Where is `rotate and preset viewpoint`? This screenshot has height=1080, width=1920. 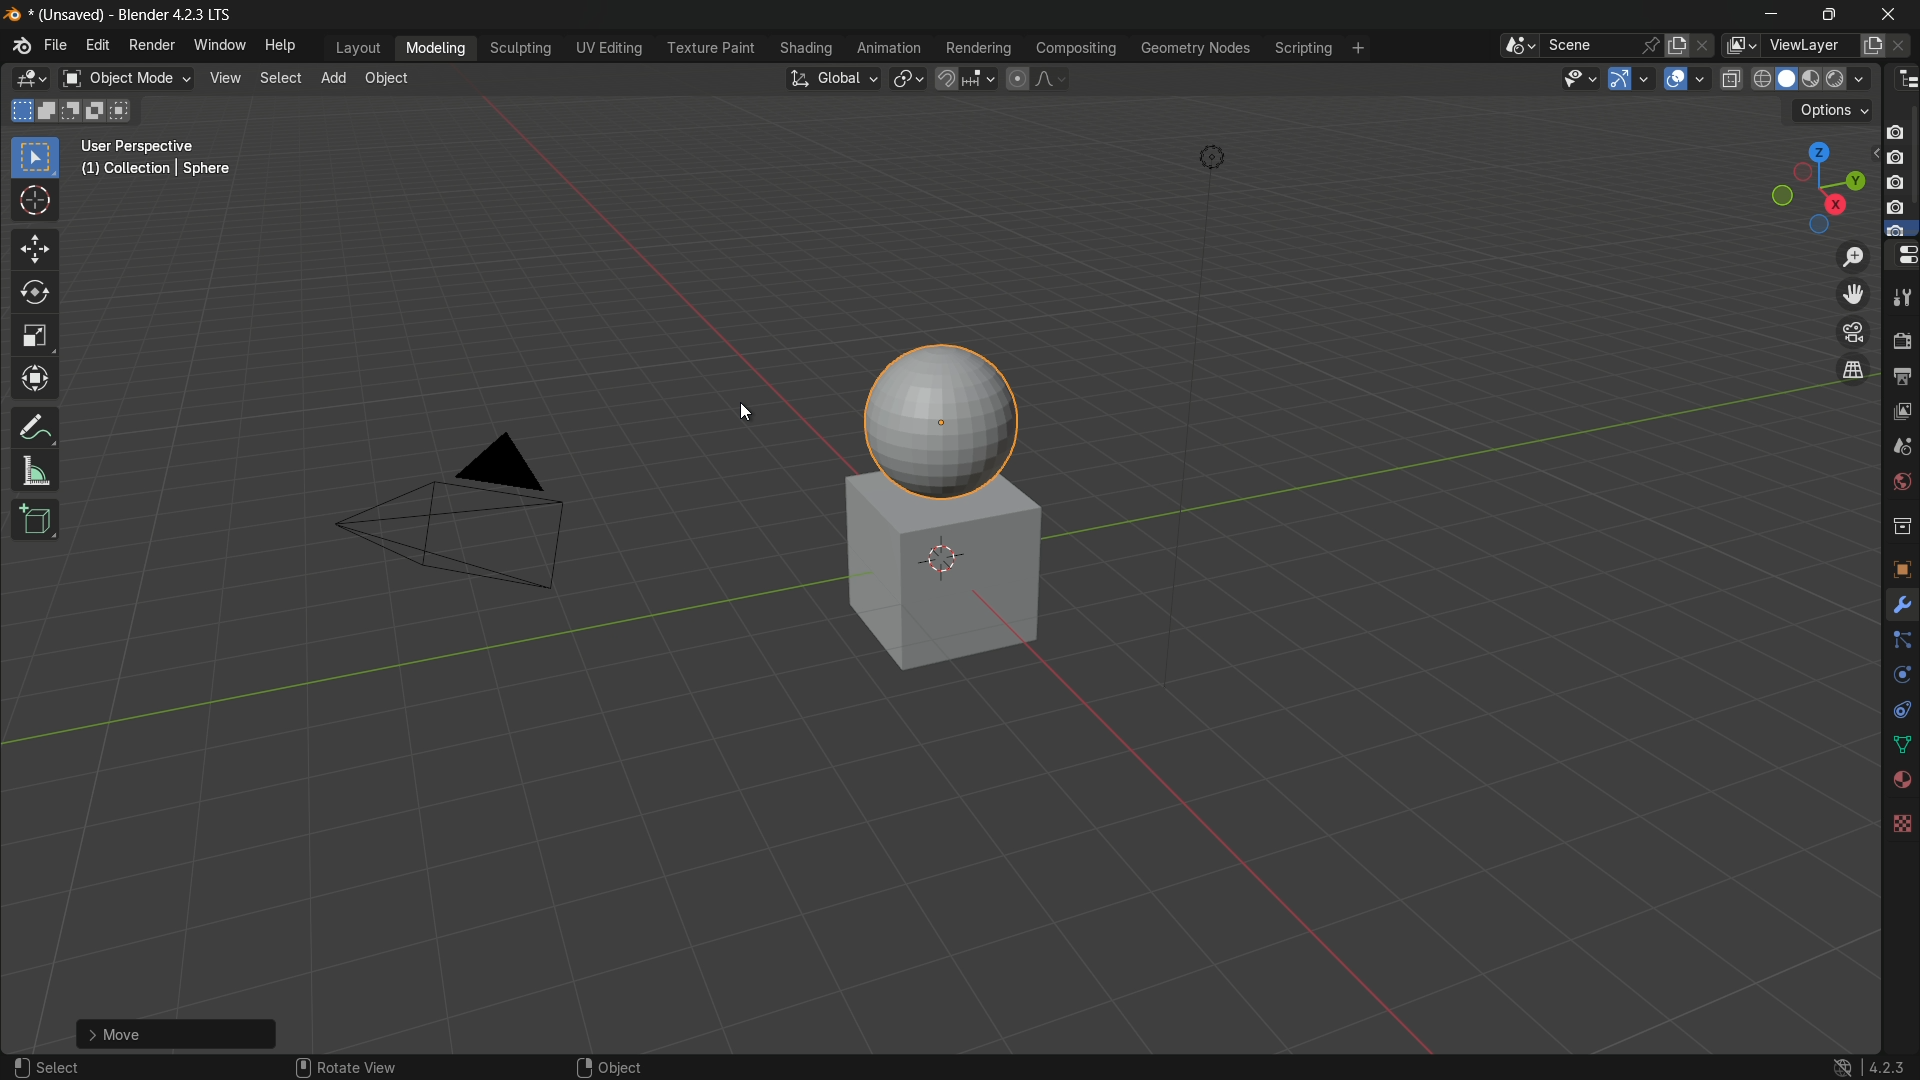 rotate and preset viewpoint is located at coordinates (1813, 184).